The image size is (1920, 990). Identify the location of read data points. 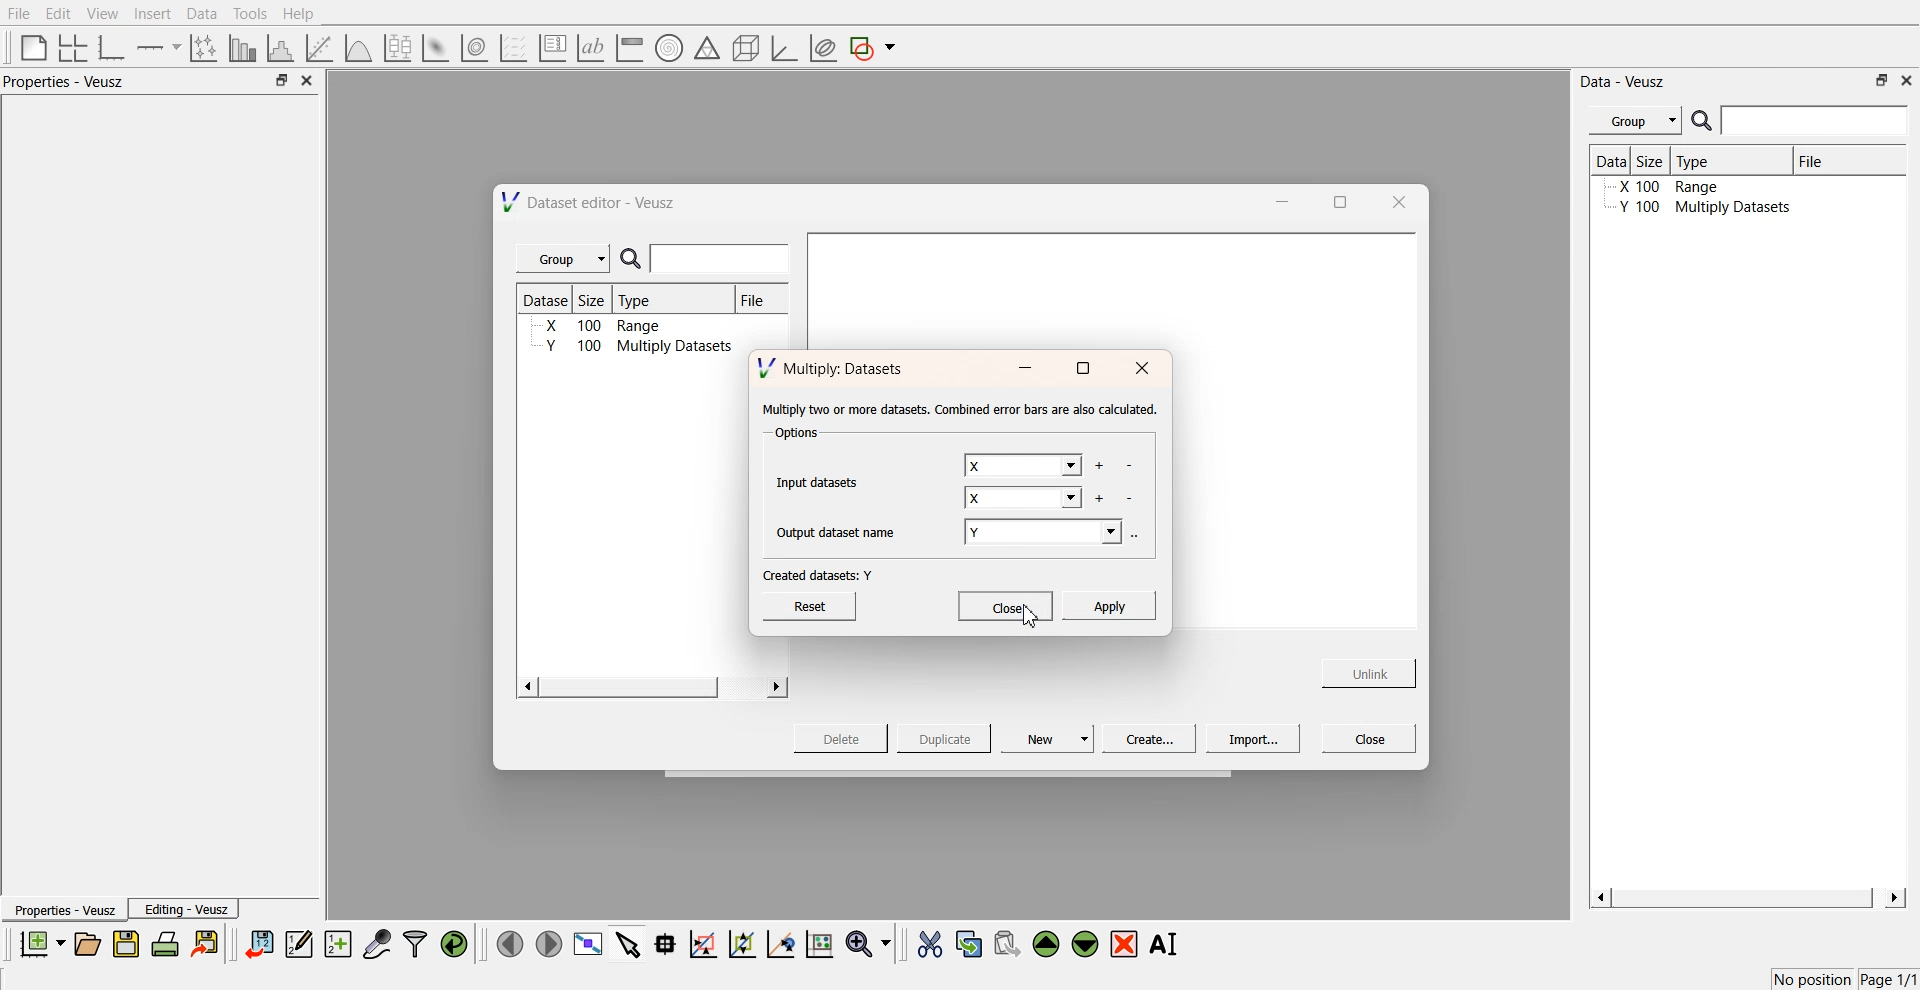
(665, 944).